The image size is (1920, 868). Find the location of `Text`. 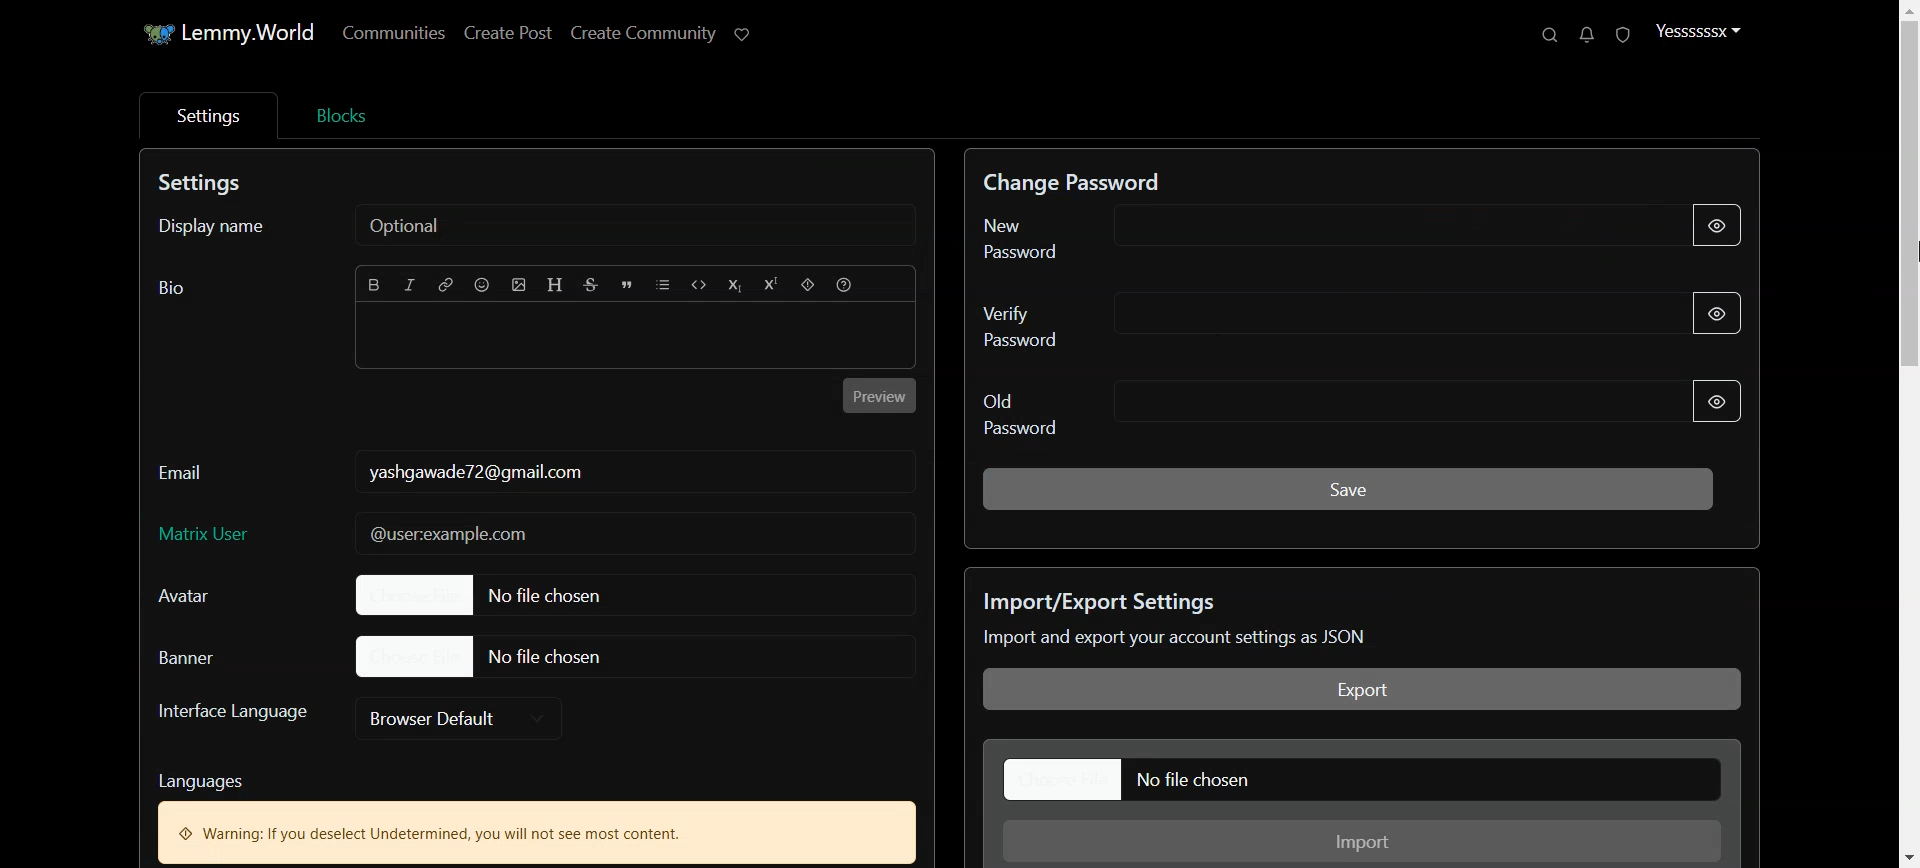

Text is located at coordinates (1069, 182).